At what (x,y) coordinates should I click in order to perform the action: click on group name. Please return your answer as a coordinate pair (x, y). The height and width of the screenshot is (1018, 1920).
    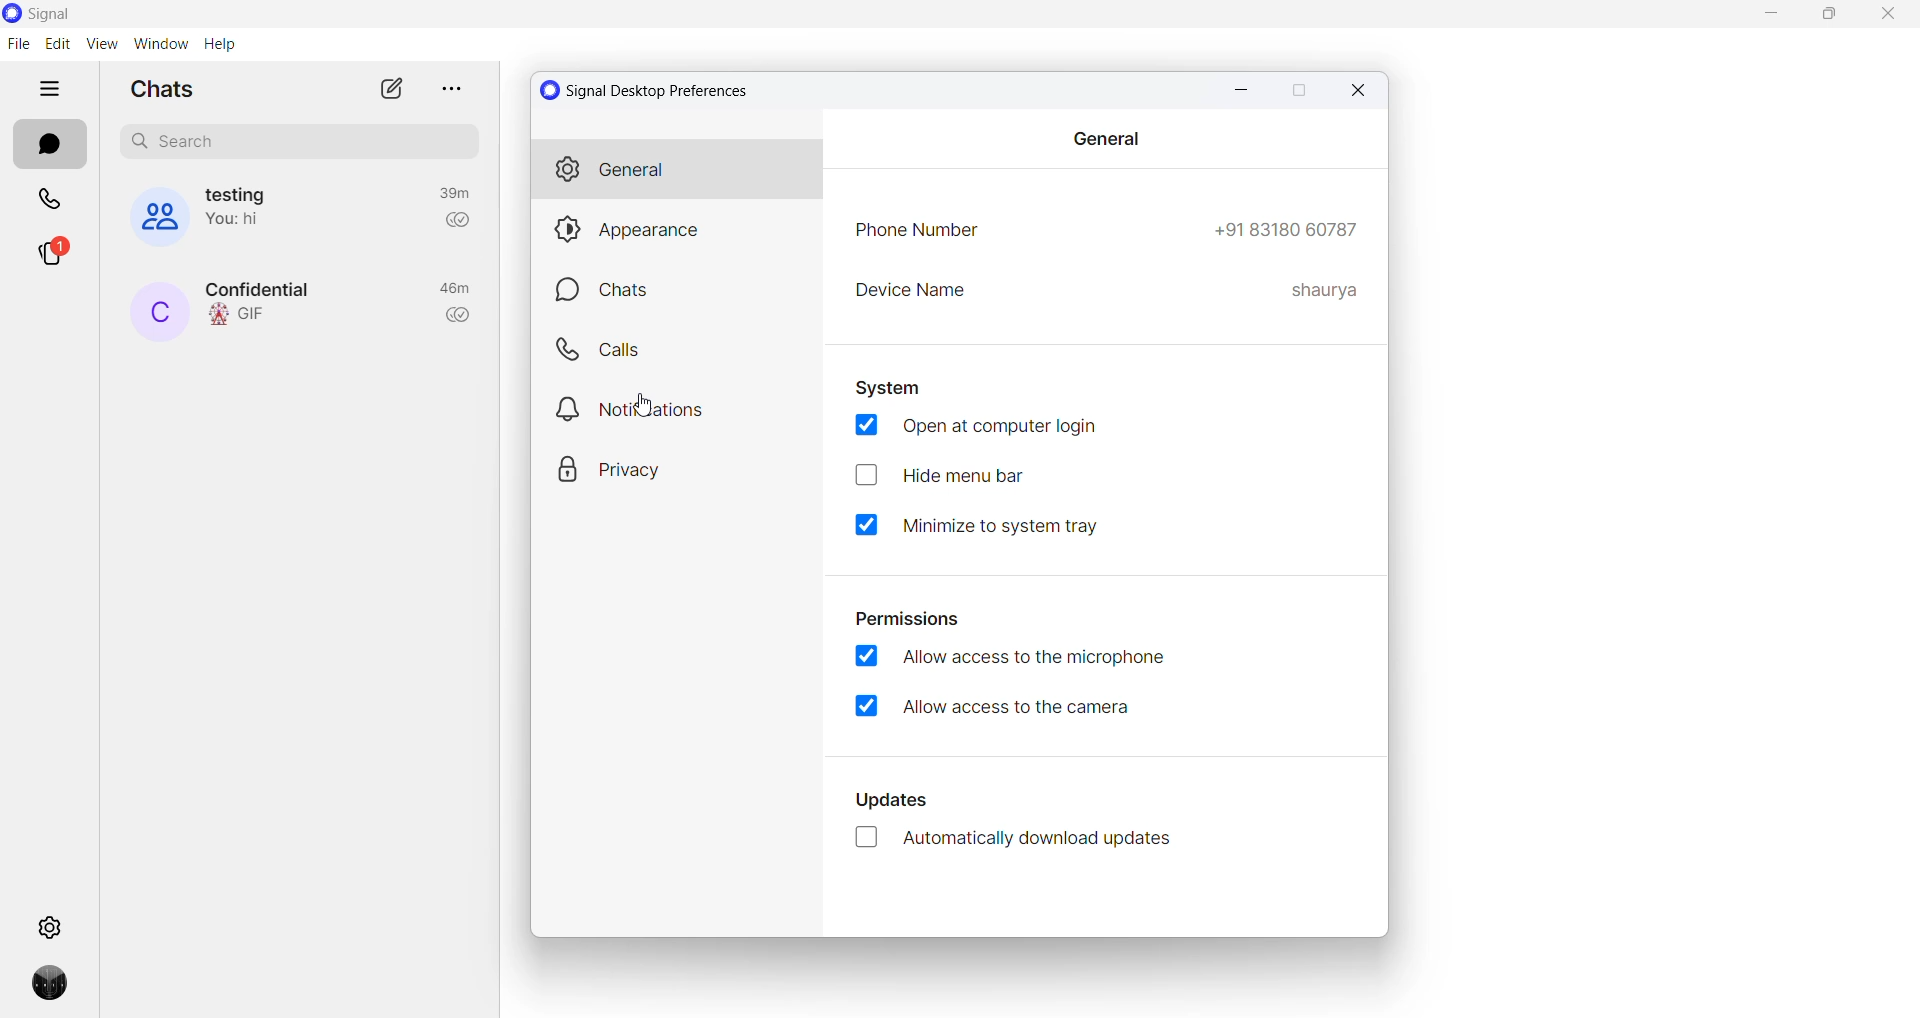
    Looking at the image, I should click on (242, 193).